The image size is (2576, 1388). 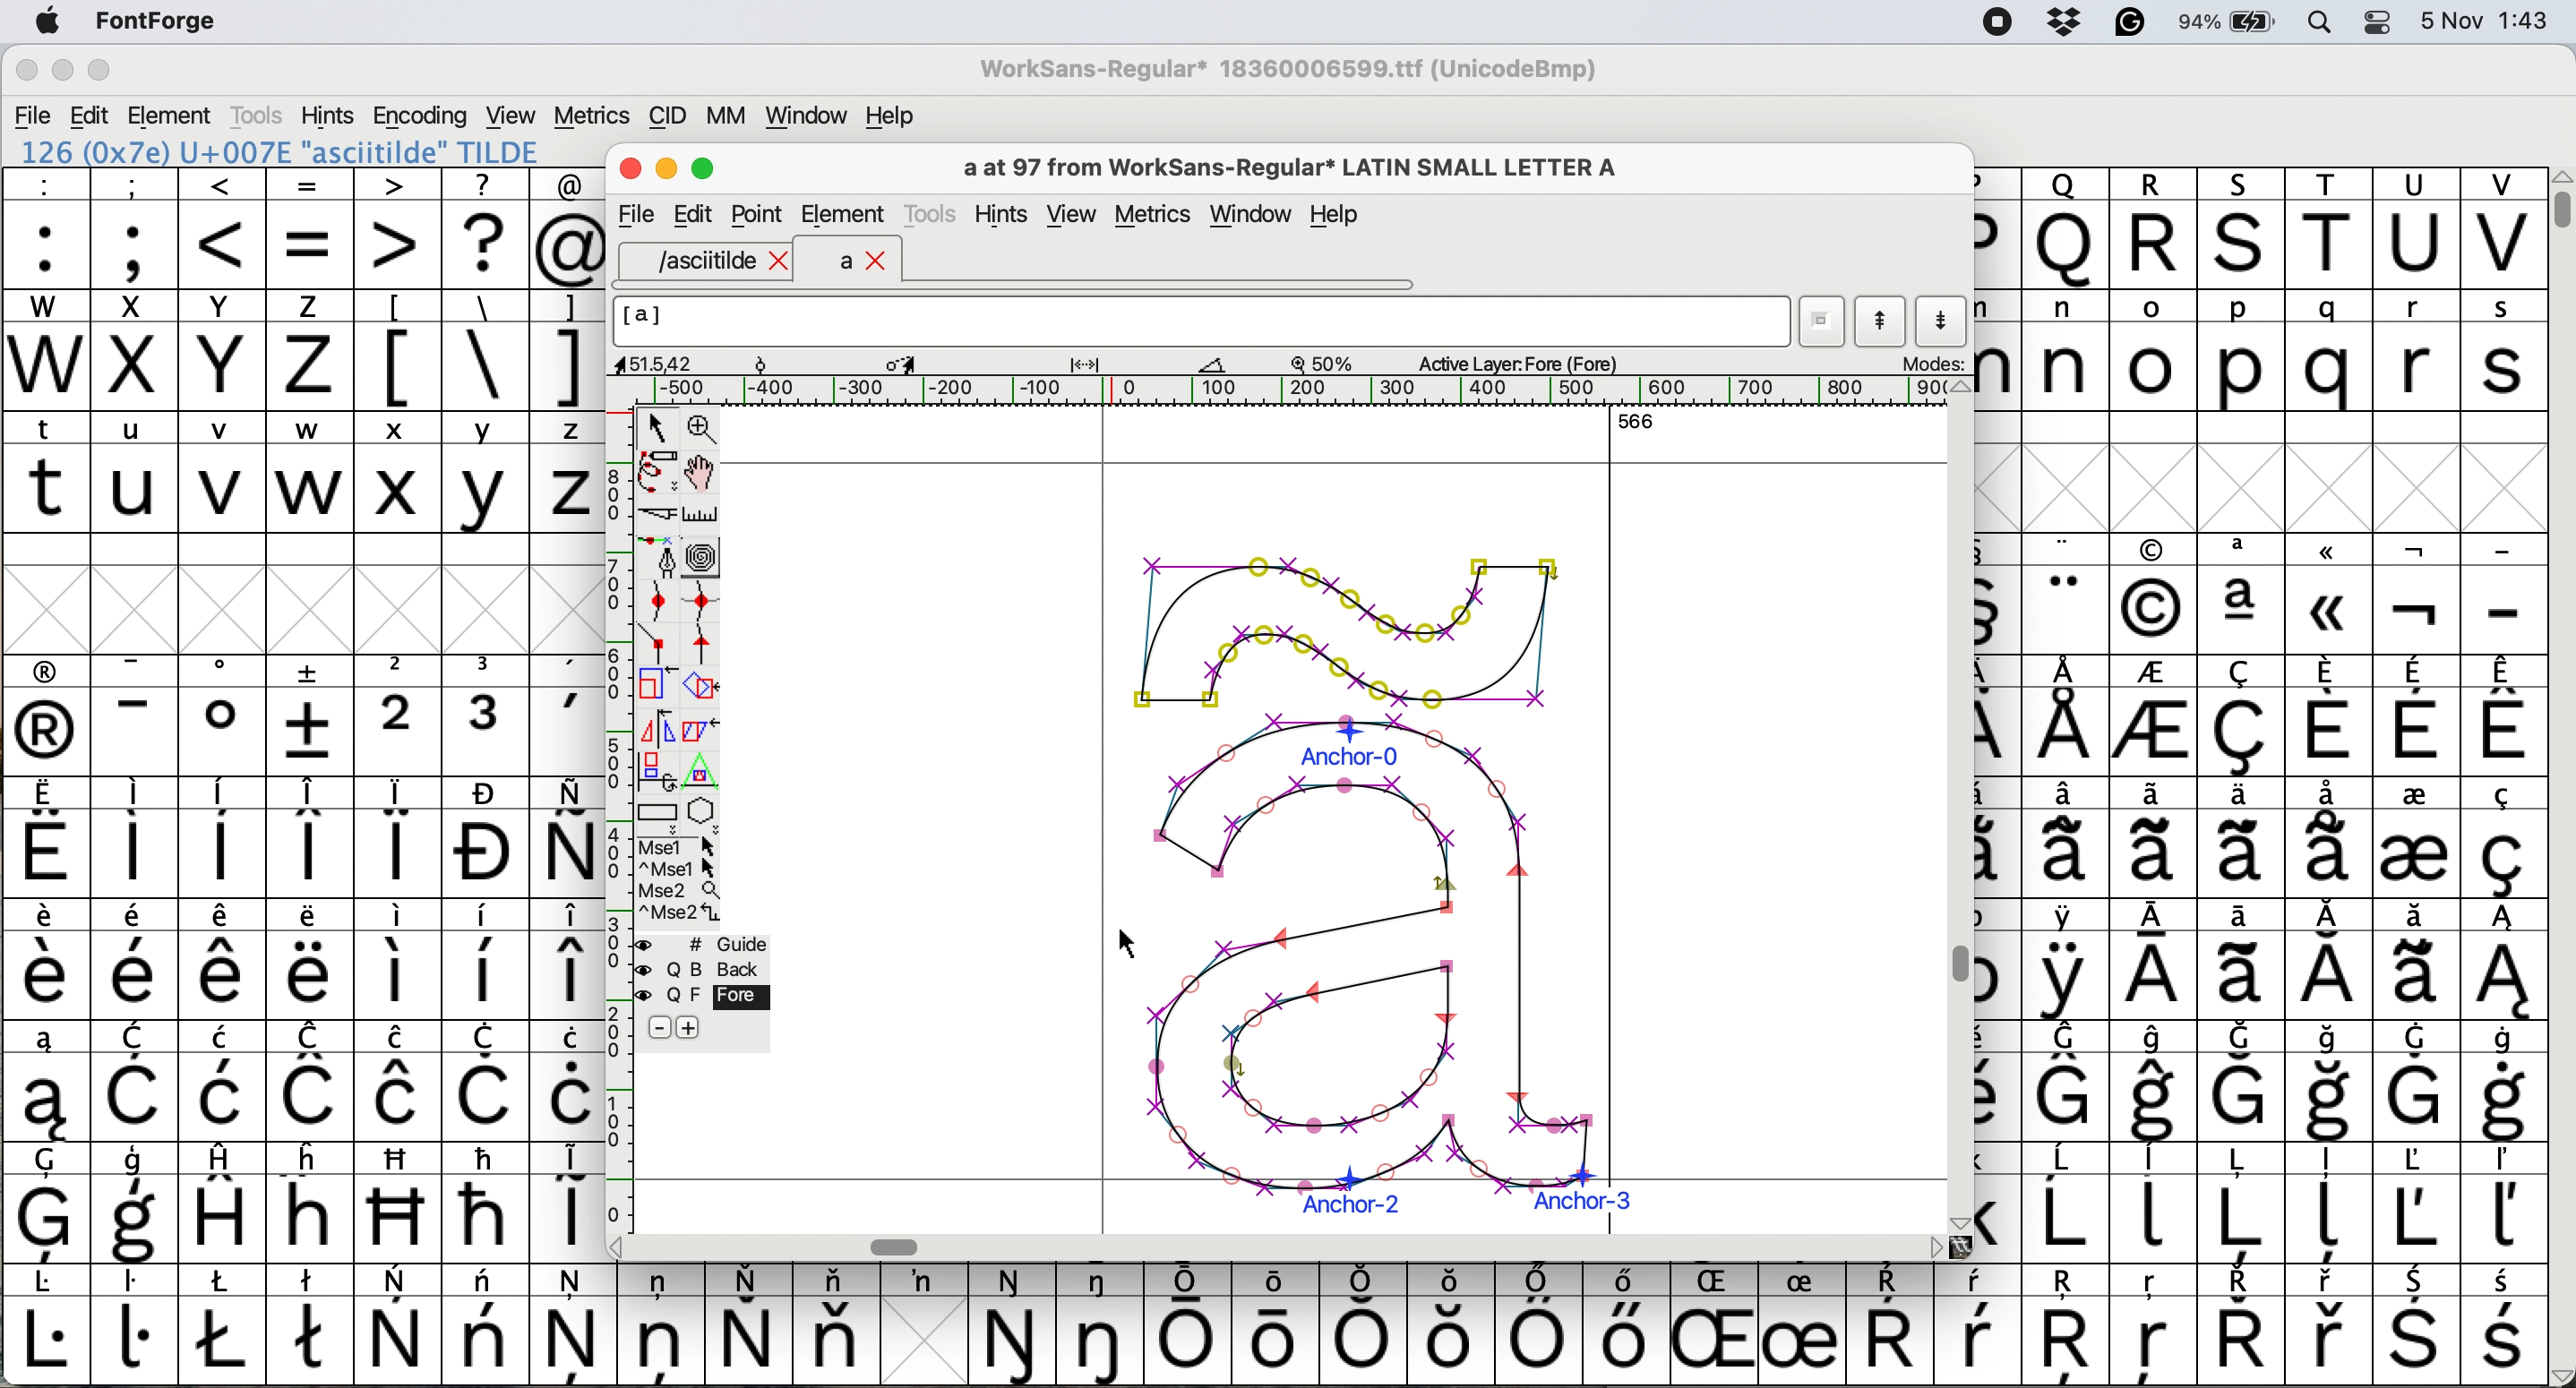 What do you see at coordinates (2503, 960) in the screenshot?
I see `symbol` at bounding box center [2503, 960].